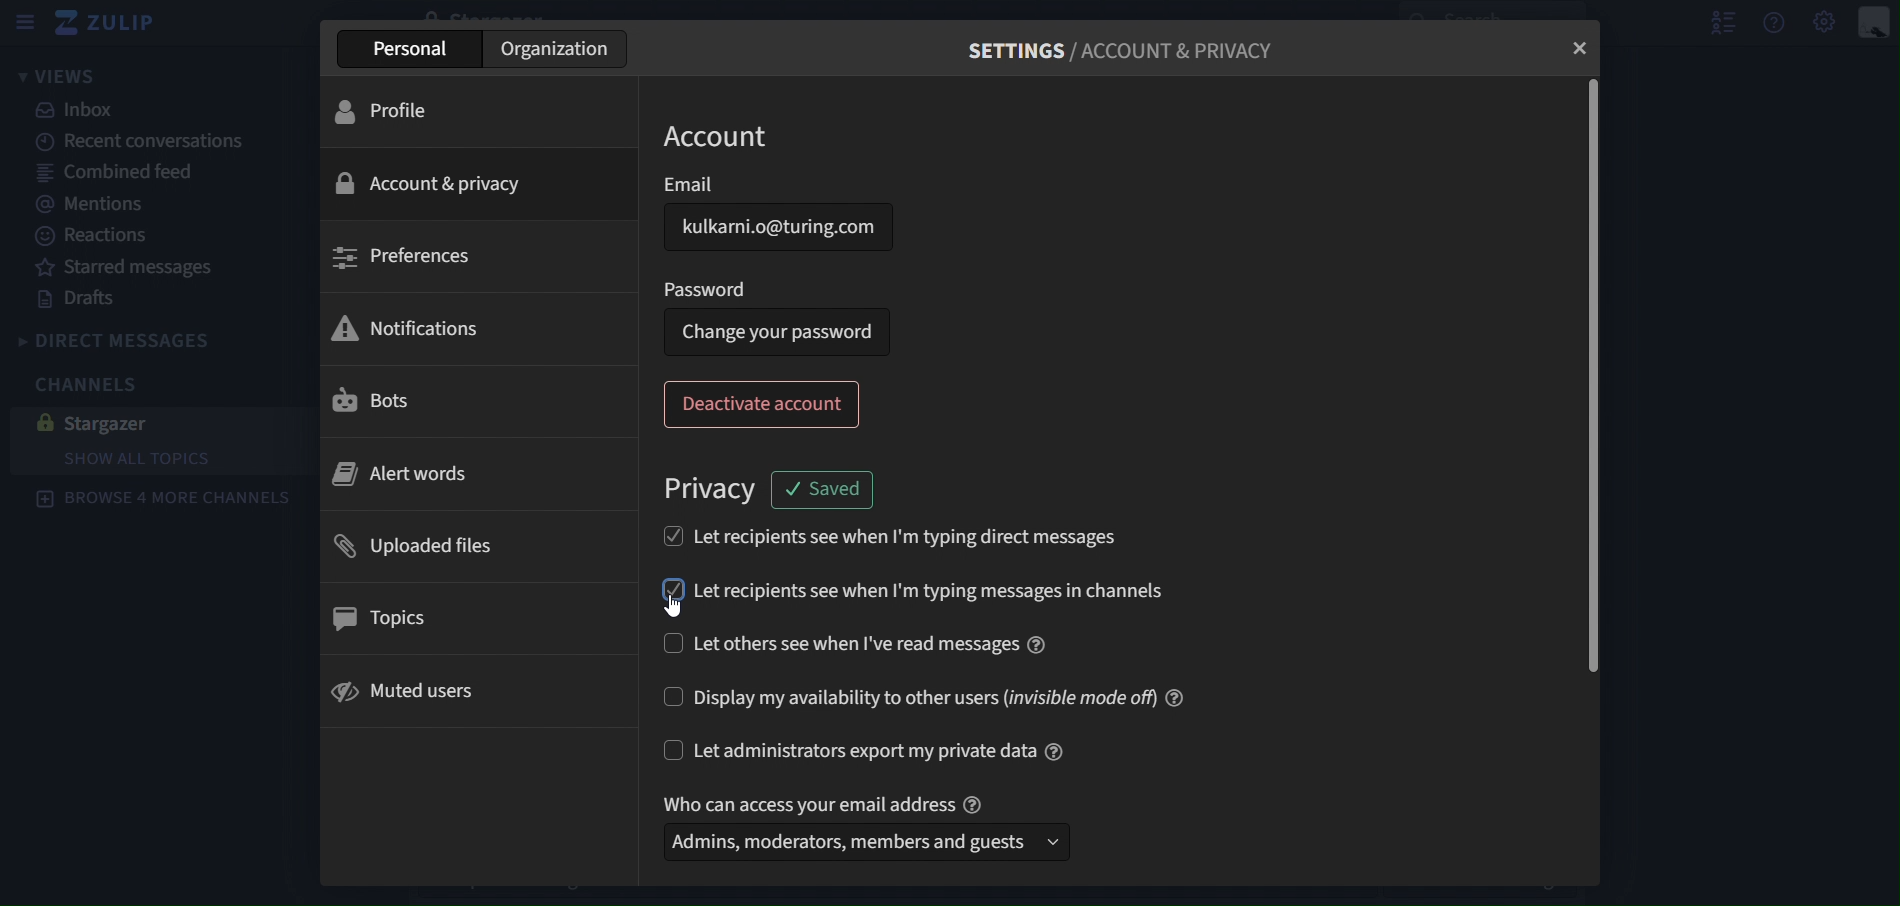 The width and height of the screenshot is (1900, 906). I want to click on show all topics, so click(157, 458).